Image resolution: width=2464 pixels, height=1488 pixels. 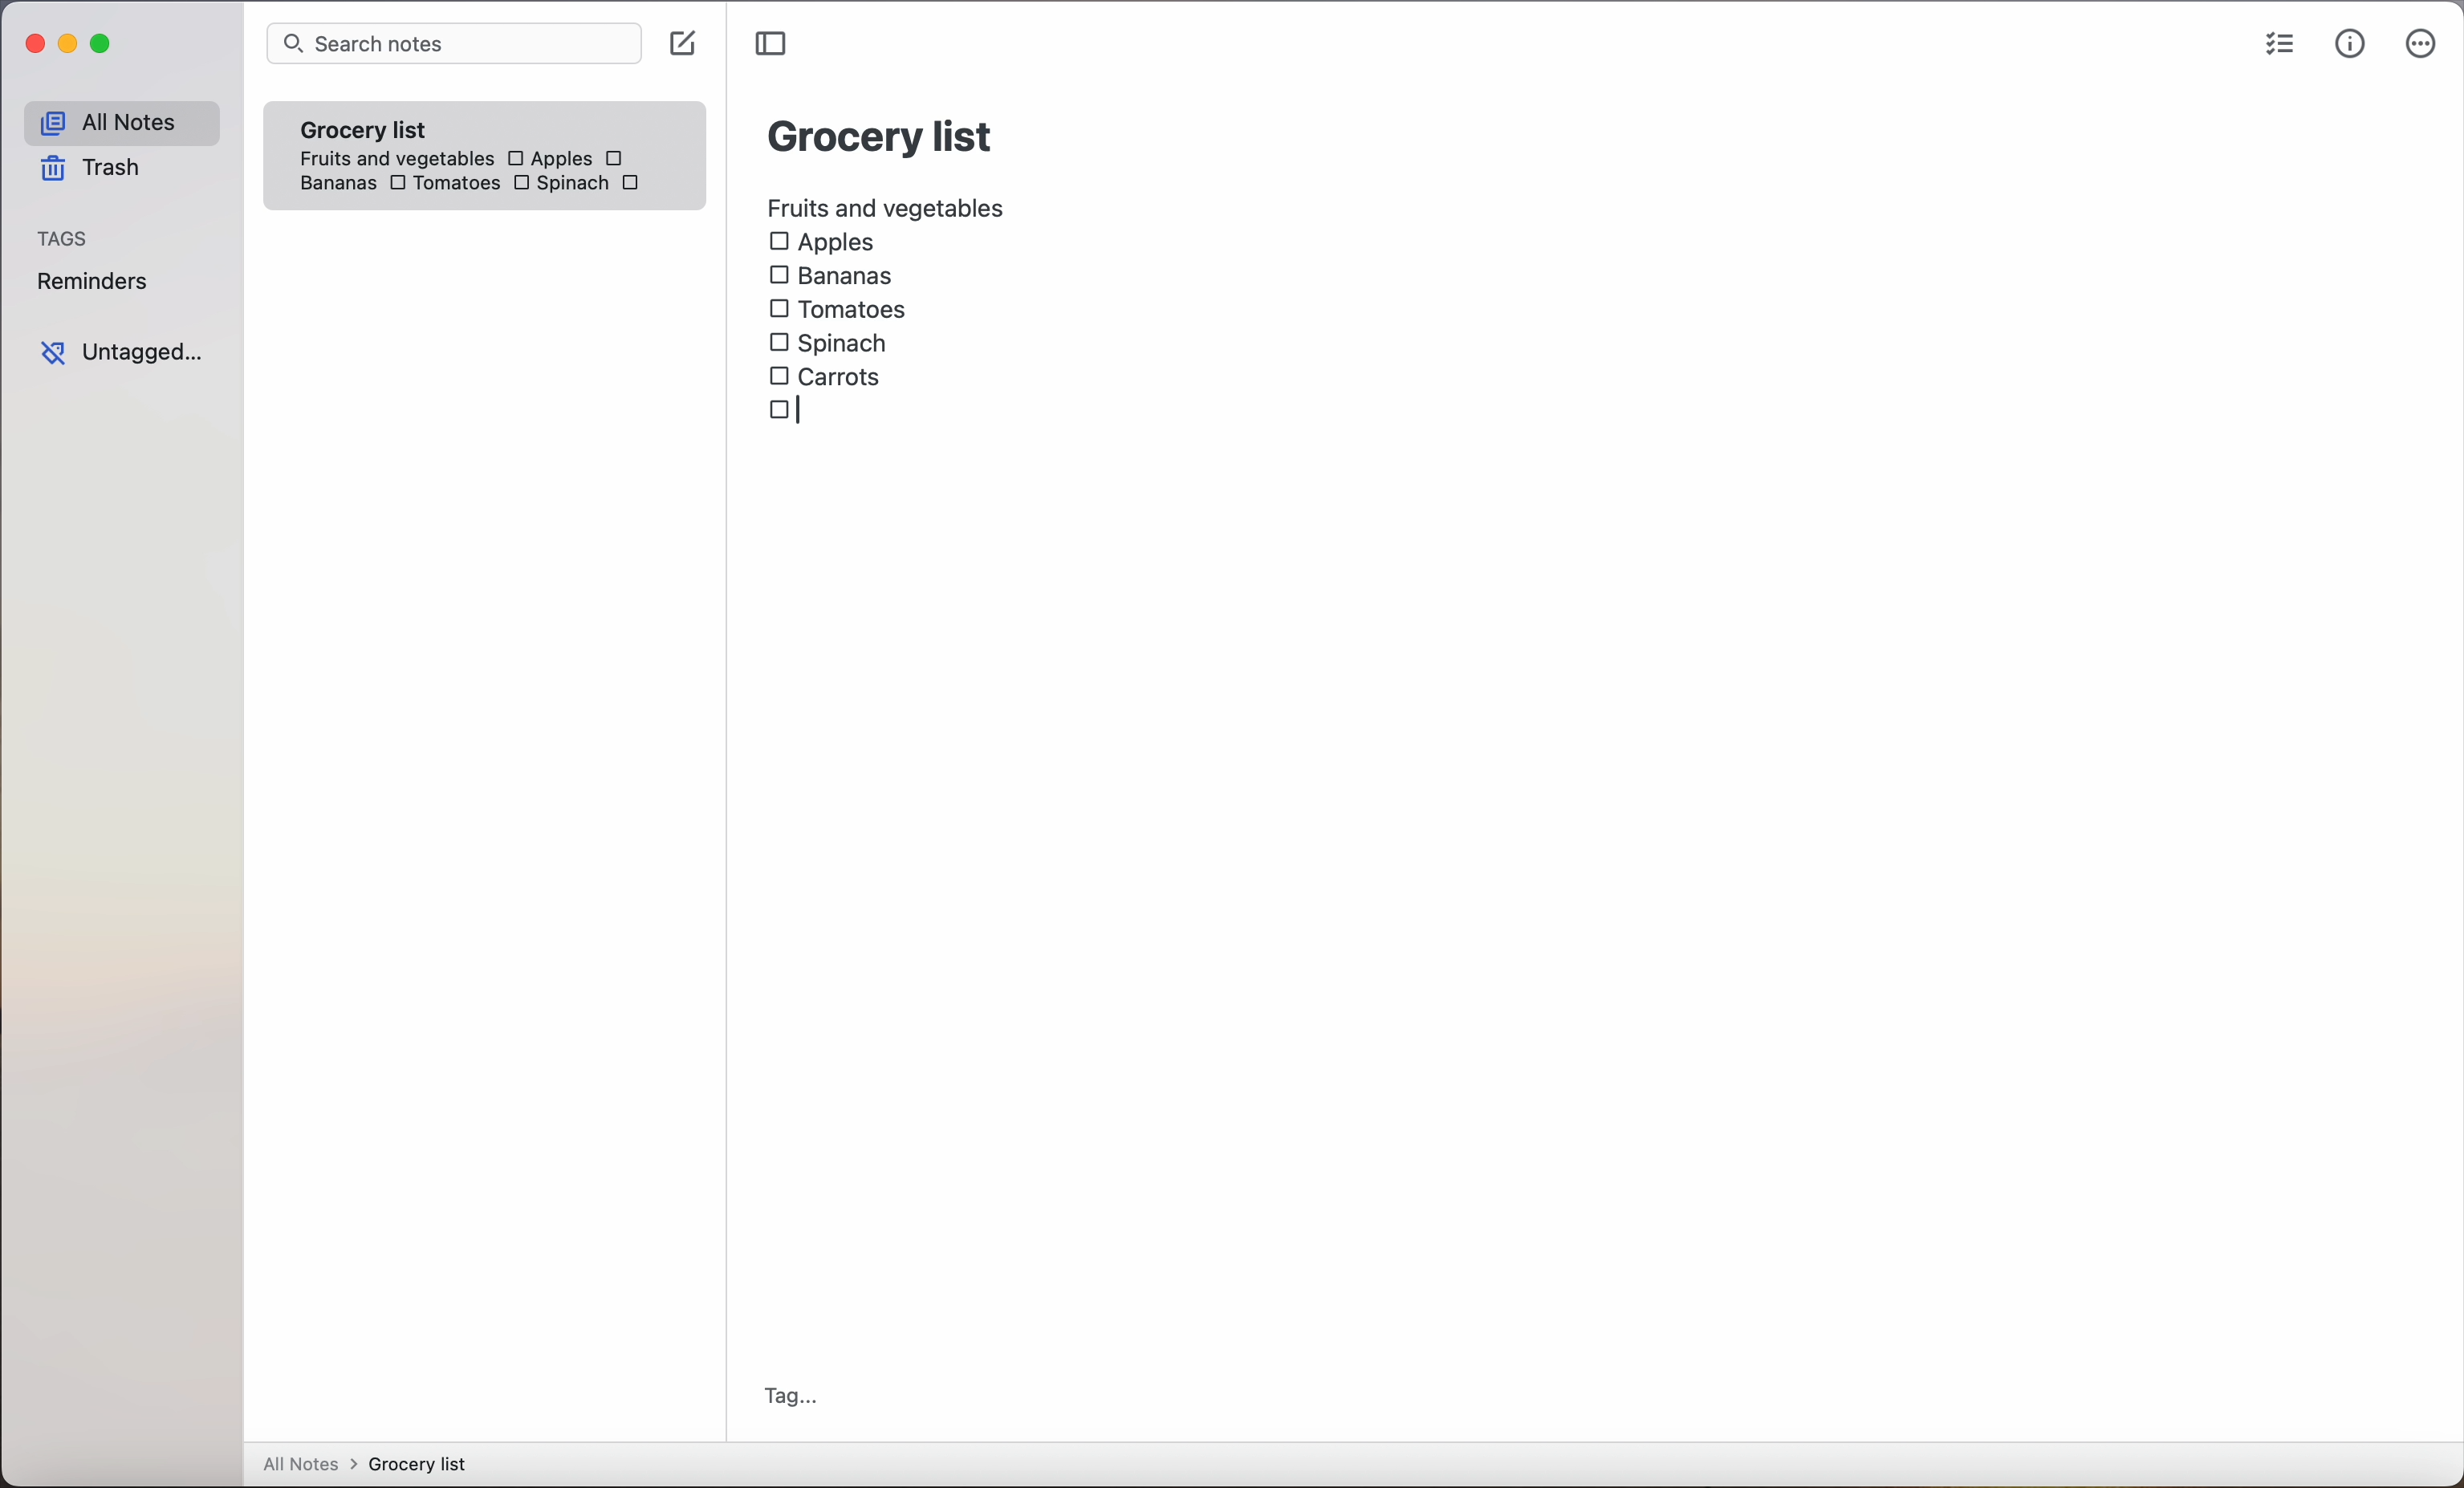 What do you see at coordinates (830, 343) in the screenshot?
I see `Spinach checkbox` at bounding box center [830, 343].